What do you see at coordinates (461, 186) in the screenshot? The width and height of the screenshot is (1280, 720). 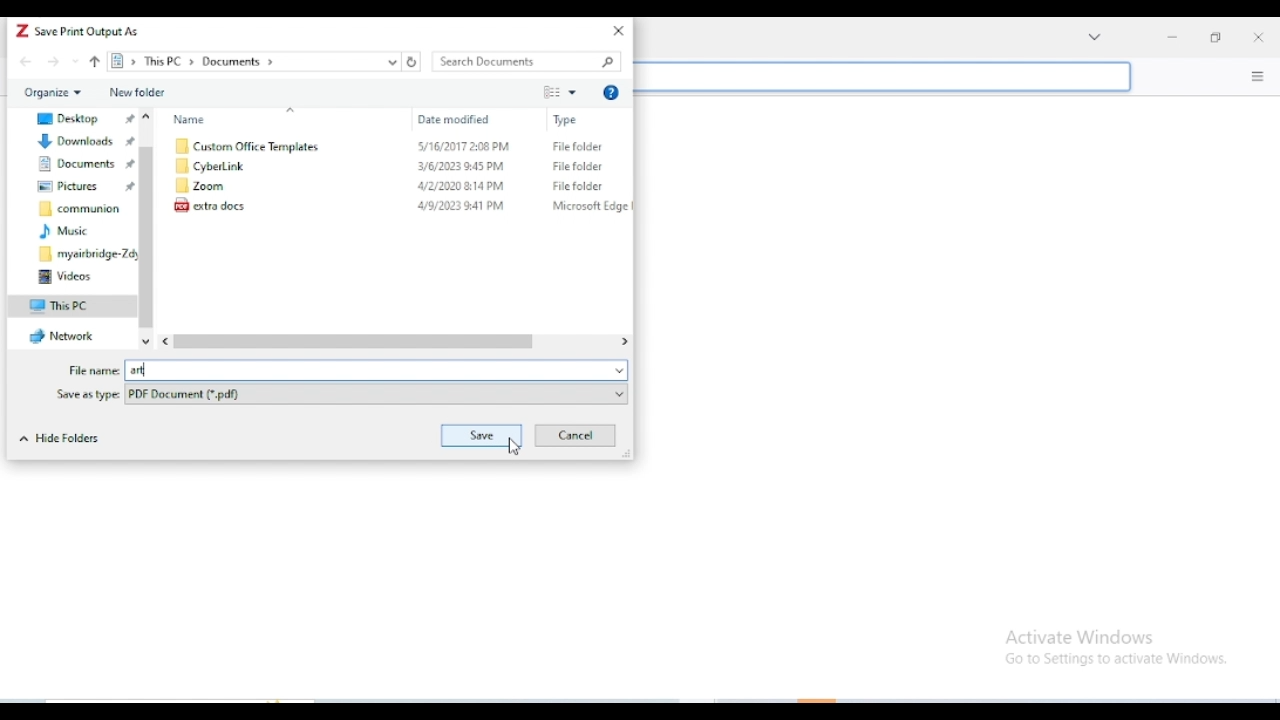 I see `L2/2020214PM` at bounding box center [461, 186].